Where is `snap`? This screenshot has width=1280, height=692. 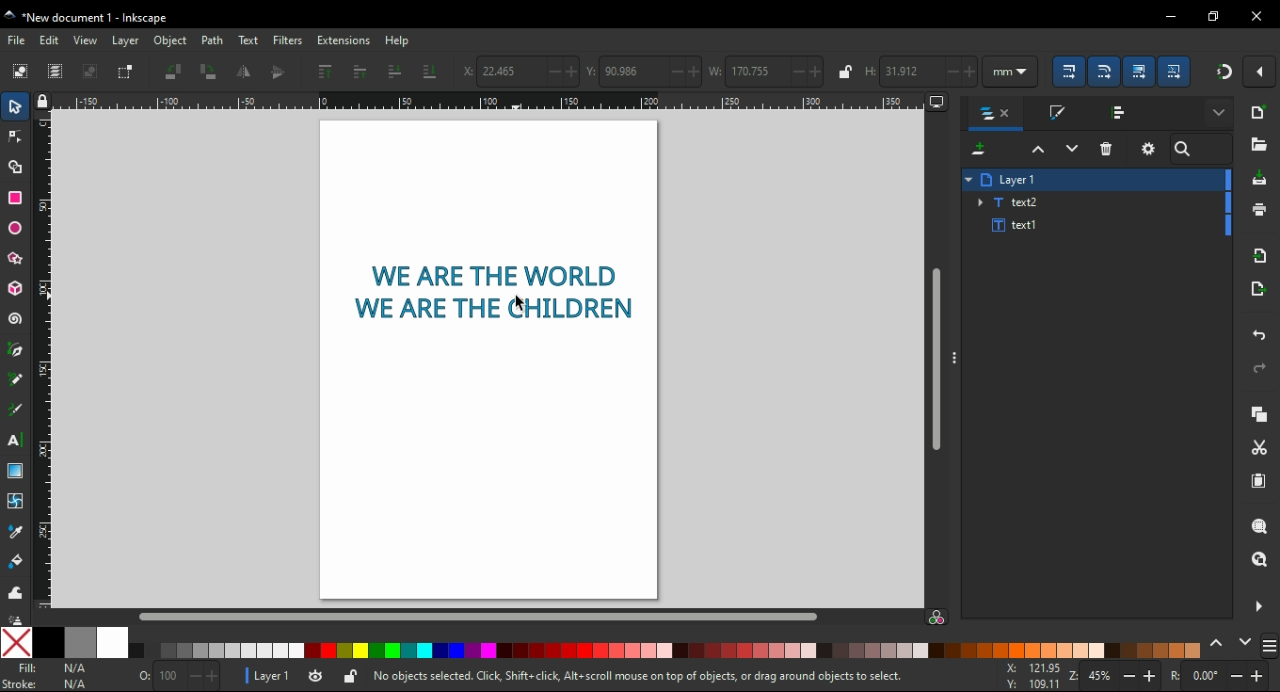 snap is located at coordinates (1221, 73).